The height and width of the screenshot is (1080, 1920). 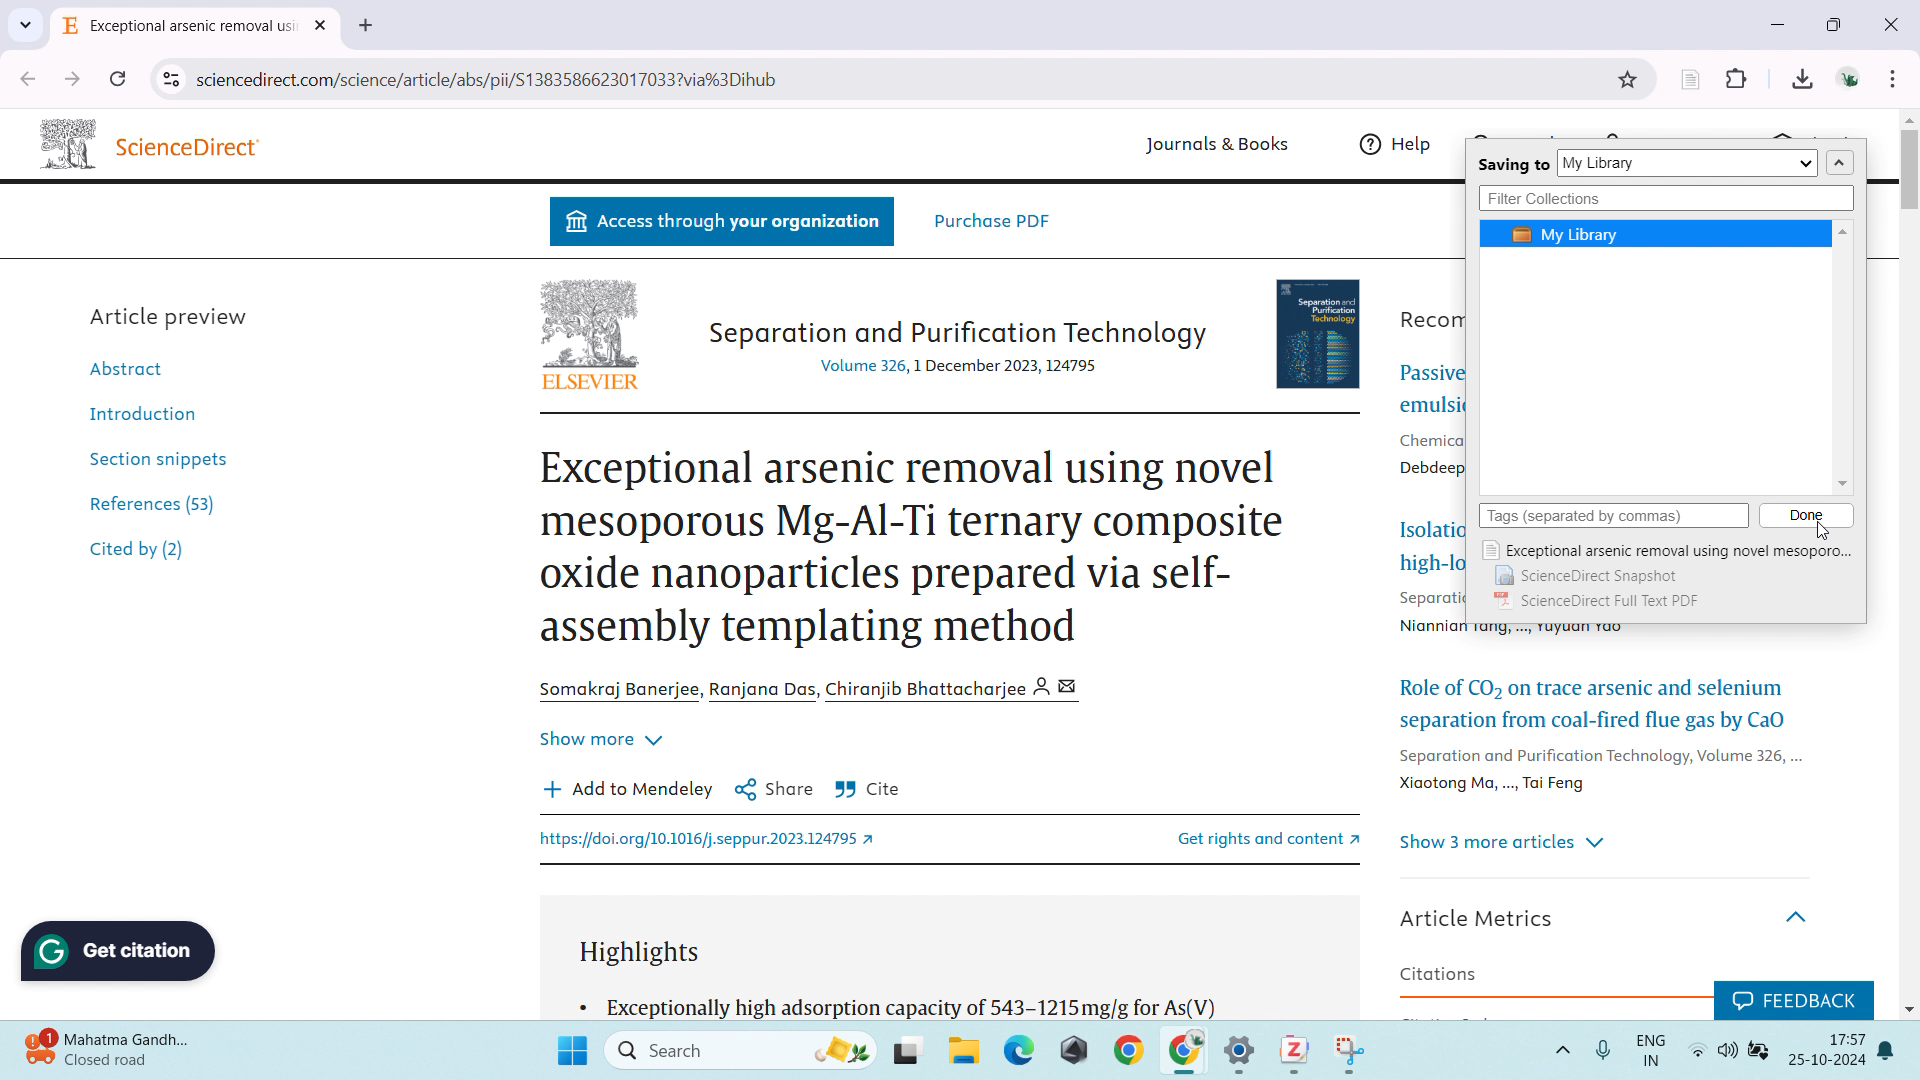 What do you see at coordinates (25, 25) in the screenshot?
I see `search for tabs` at bounding box center [25, 25].